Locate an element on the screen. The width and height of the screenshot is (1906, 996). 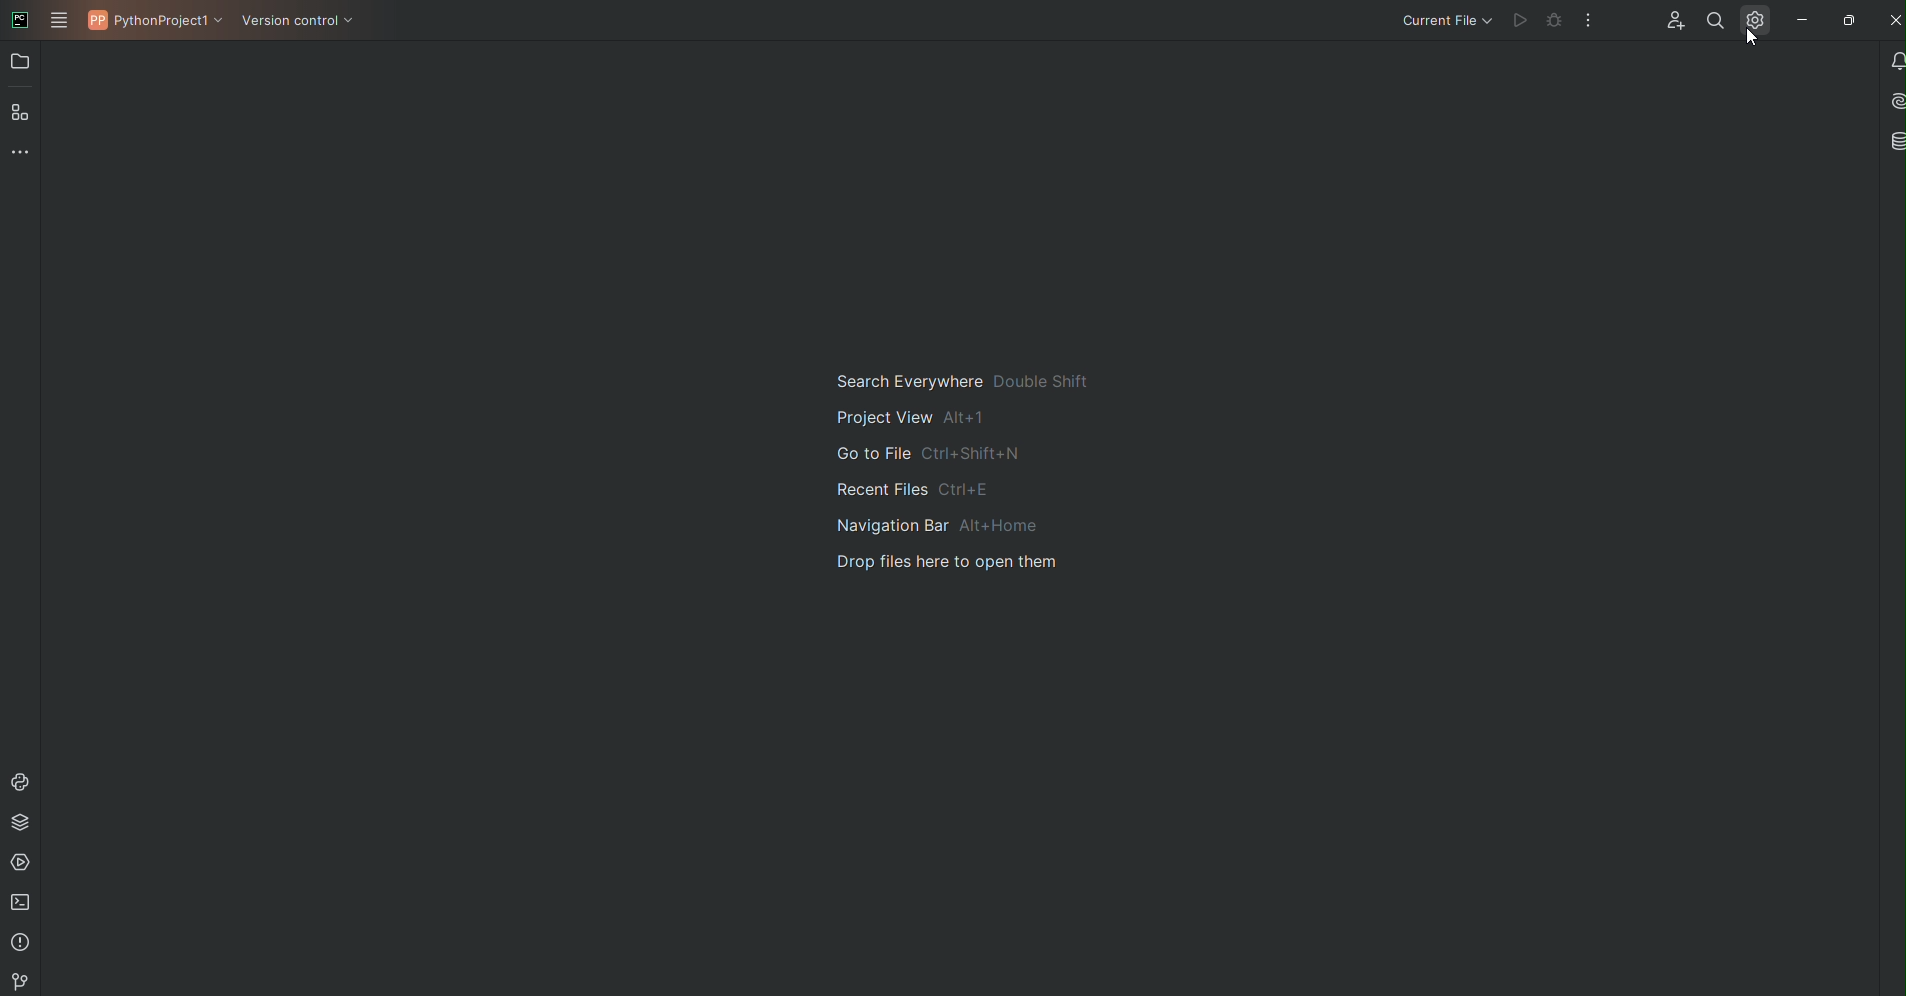
Settings is located at coordinates (1754, 21).